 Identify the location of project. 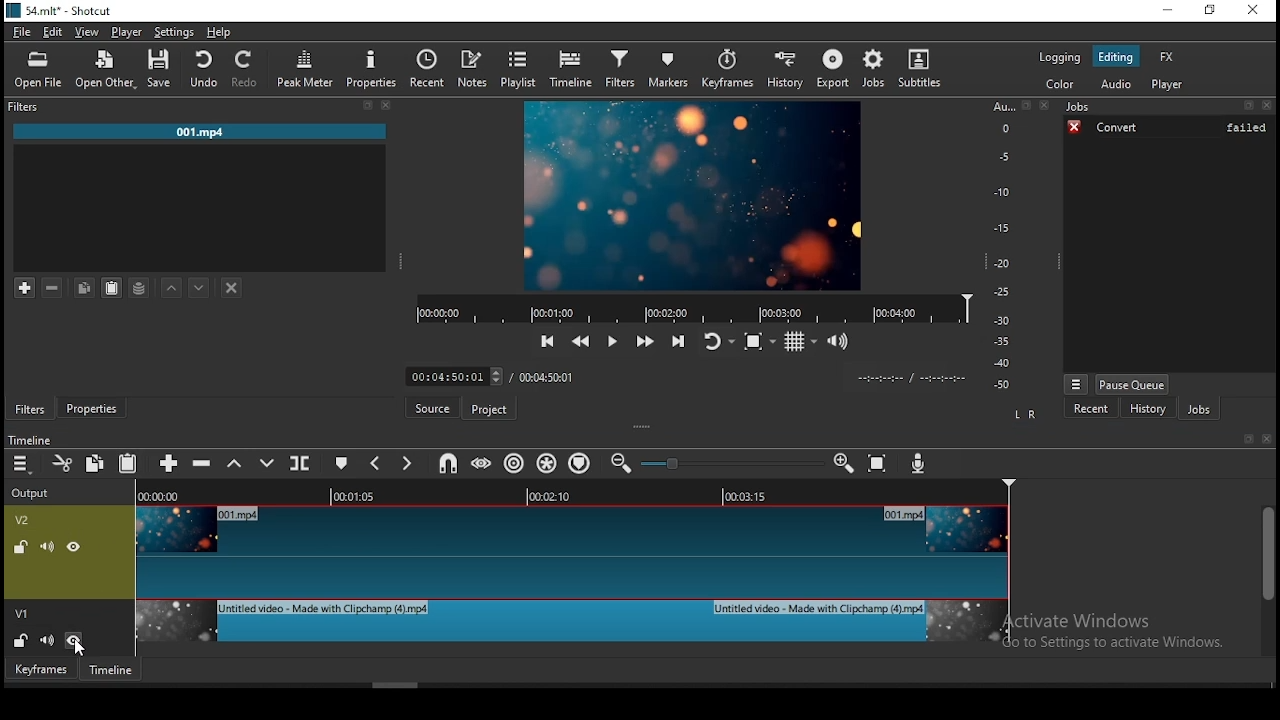
(489, 410).